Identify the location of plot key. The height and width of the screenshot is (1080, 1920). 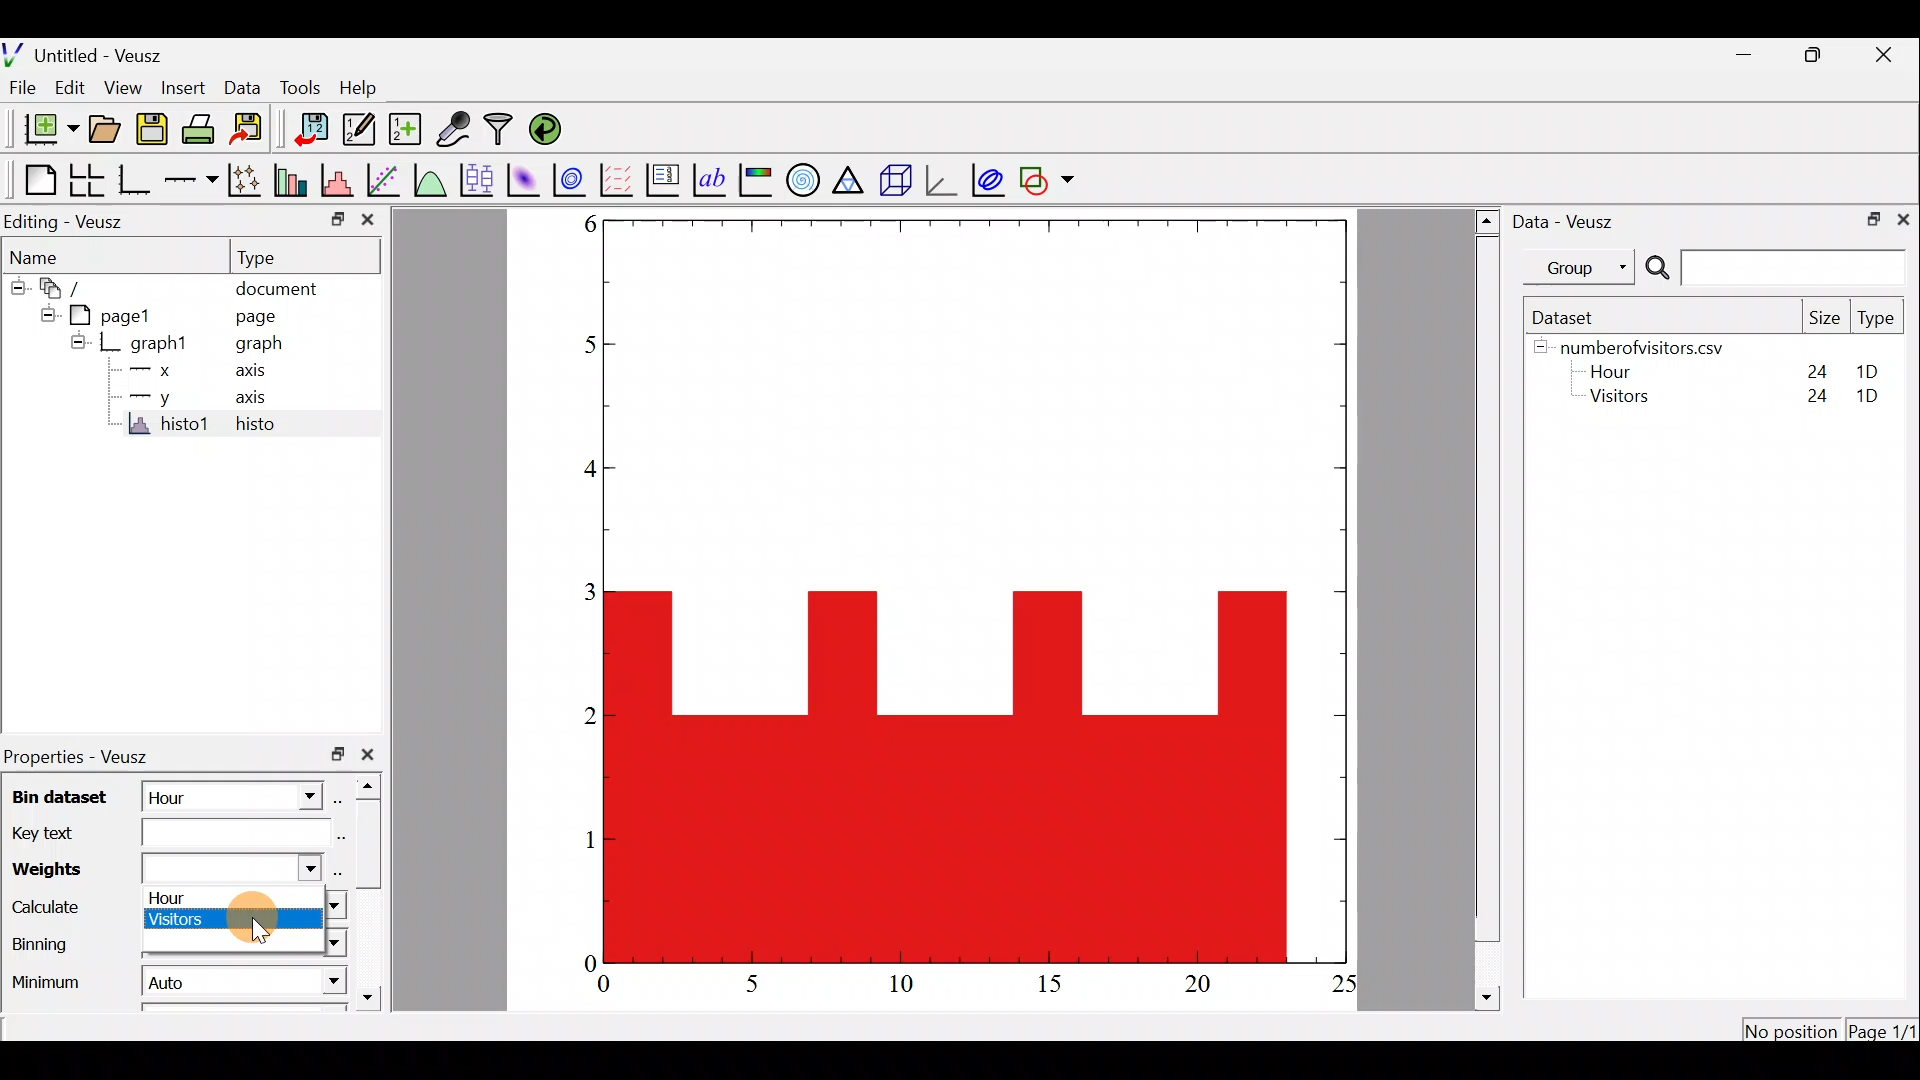
(661, 180).